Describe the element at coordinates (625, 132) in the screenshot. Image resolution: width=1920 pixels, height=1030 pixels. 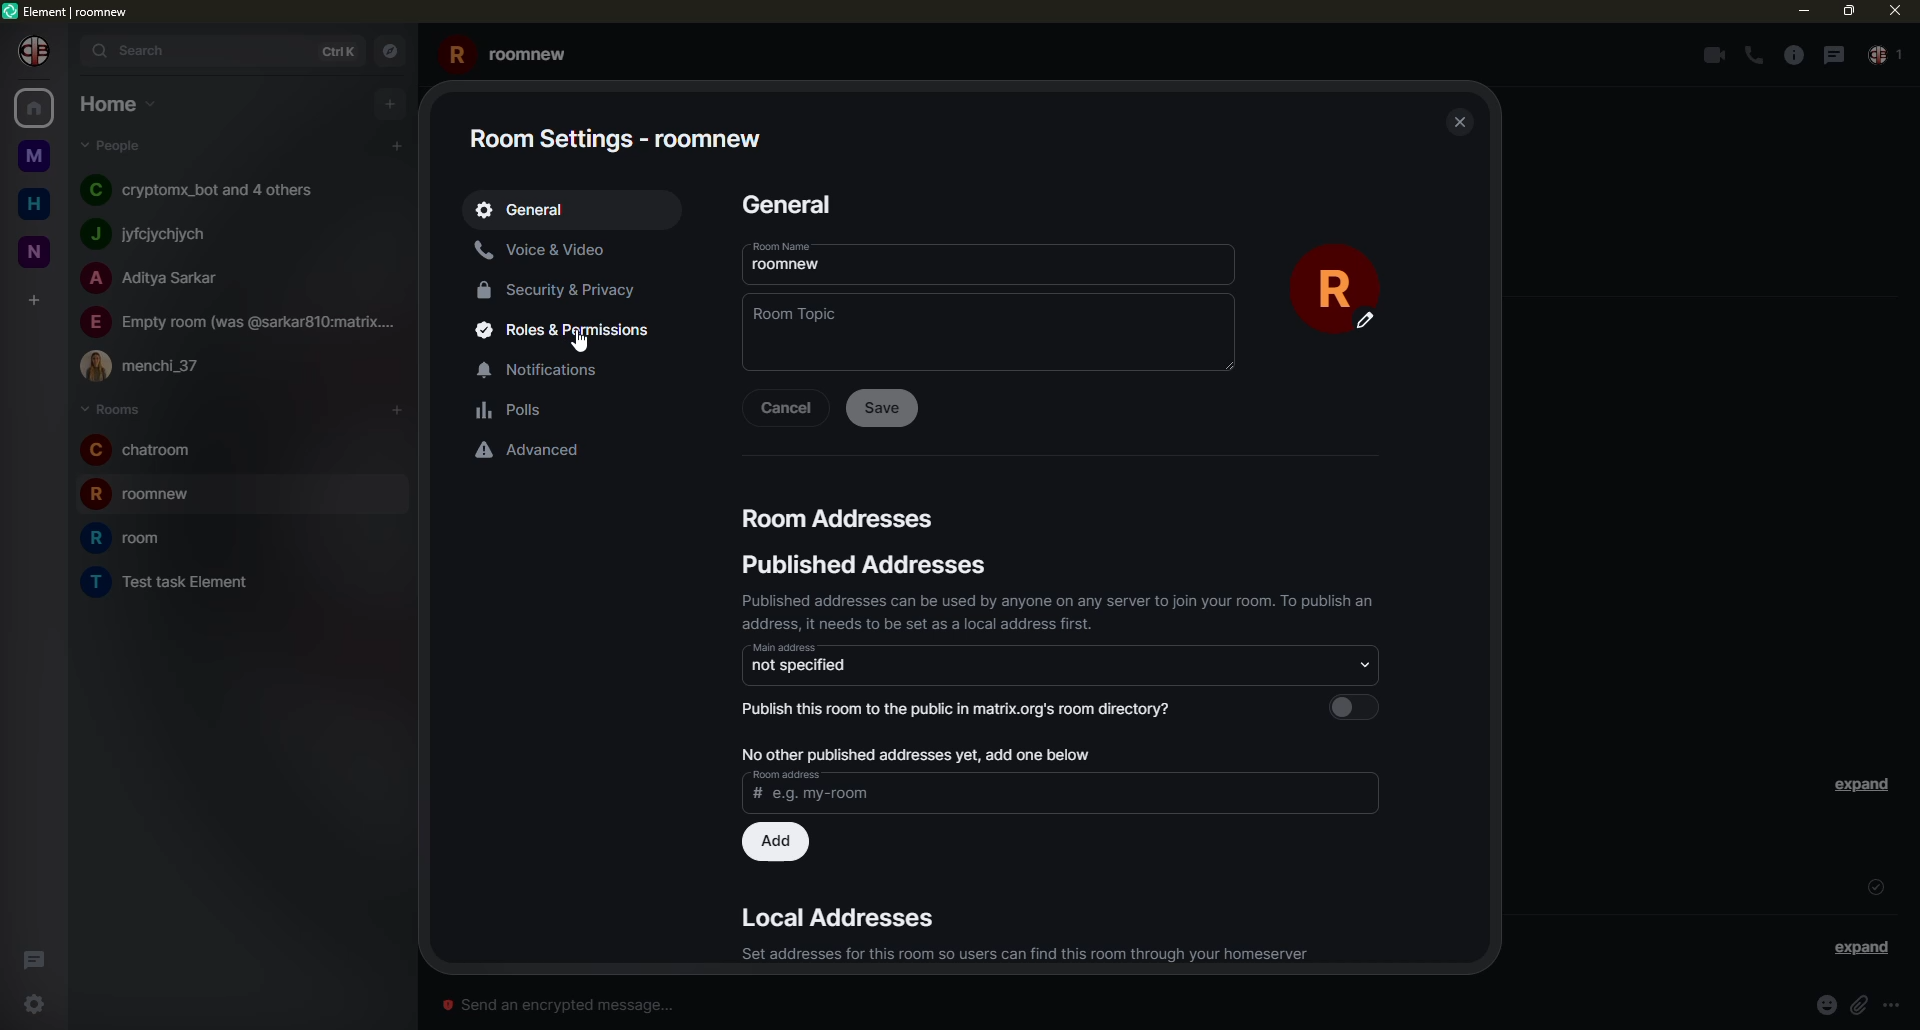
I see `room settings` at that location.